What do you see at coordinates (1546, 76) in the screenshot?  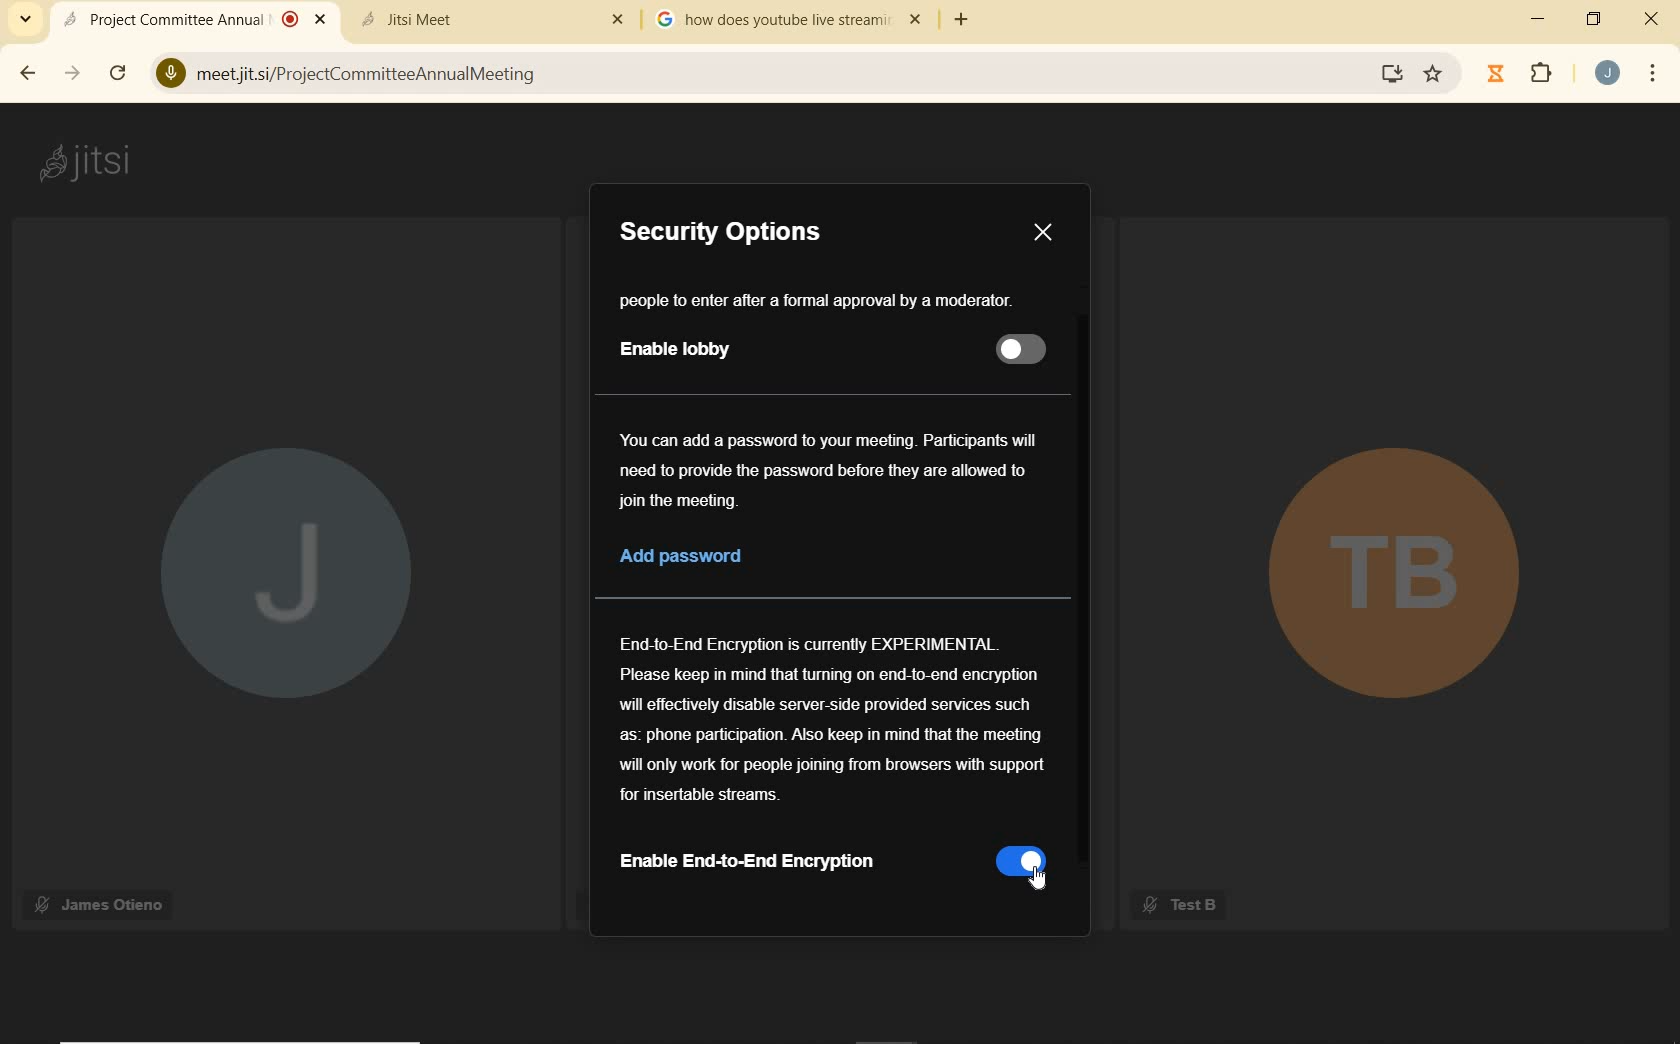 I see `EXTENSIONS` at bounding box center [1546, 76].